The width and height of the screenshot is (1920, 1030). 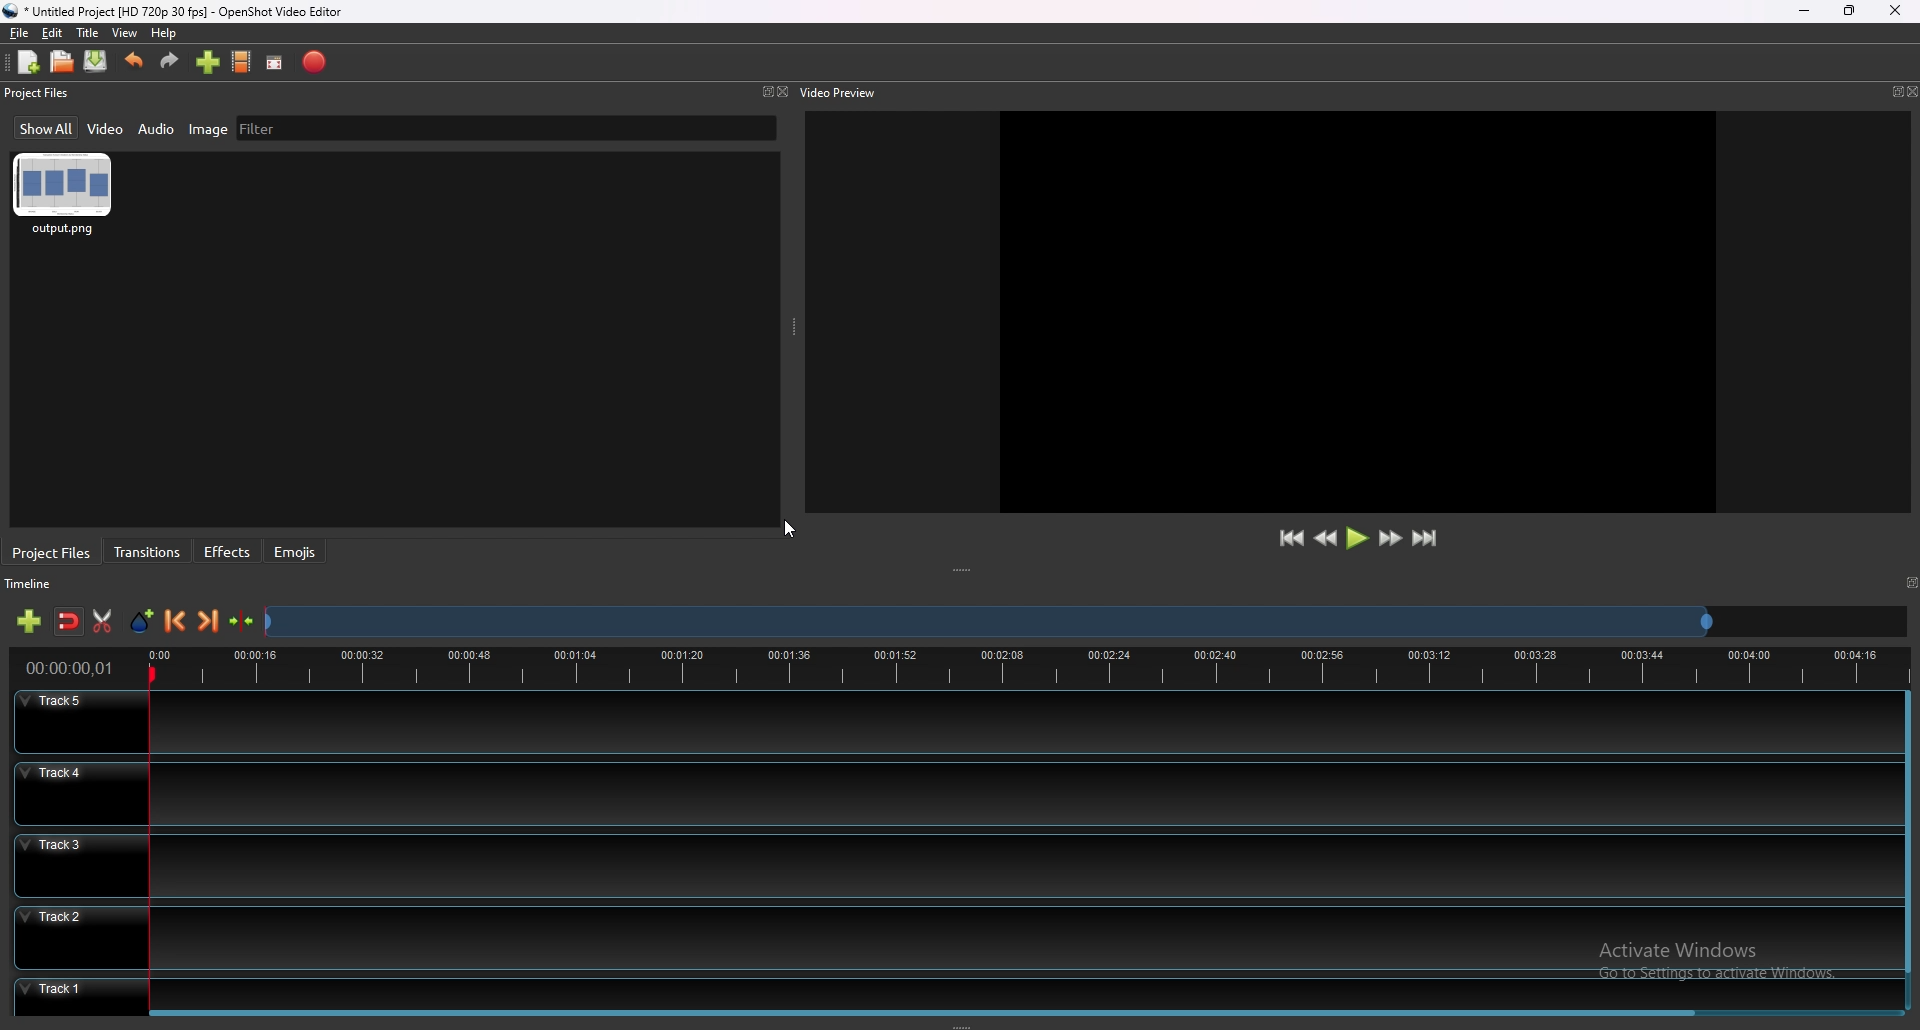 I want to click on transitions, so click(x=148, y=553).